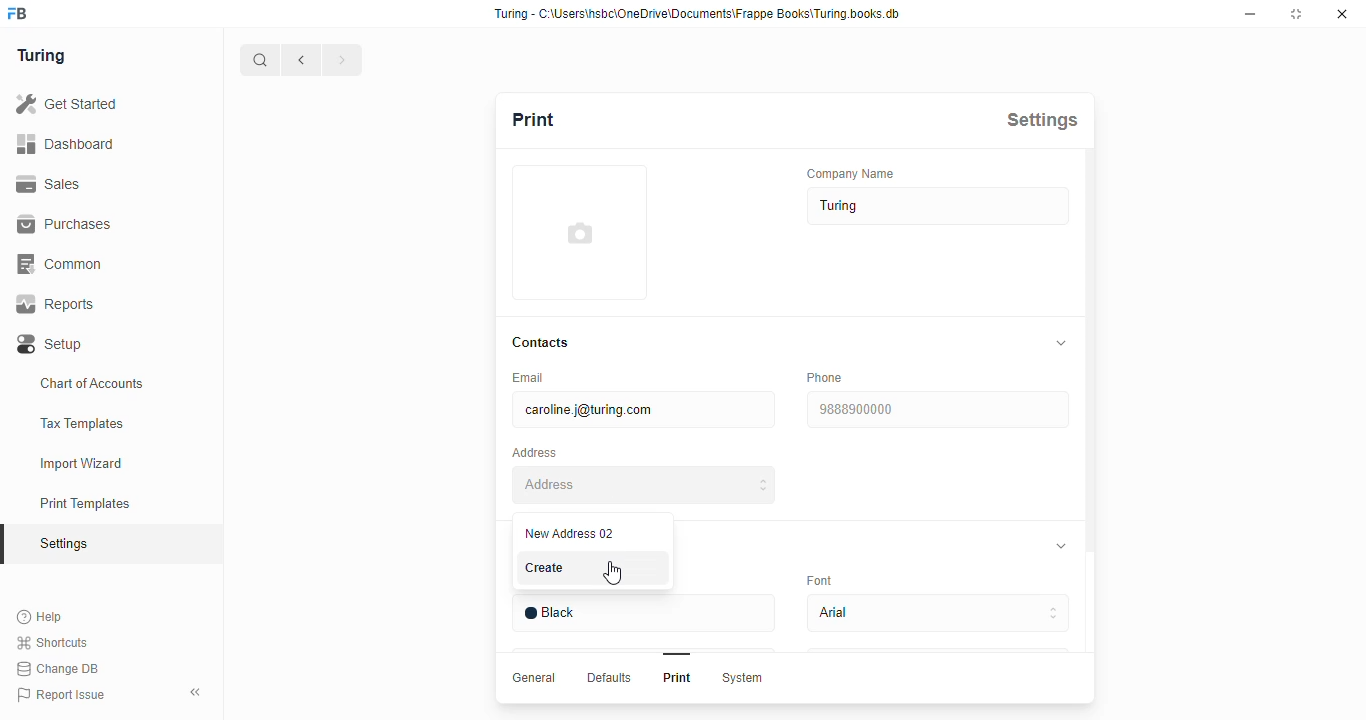 This screenshot has width=1366, height=720. Describe the element at coordinates (645, 409) in the screenshot. I see `caroline.j@turing.com` at that location.